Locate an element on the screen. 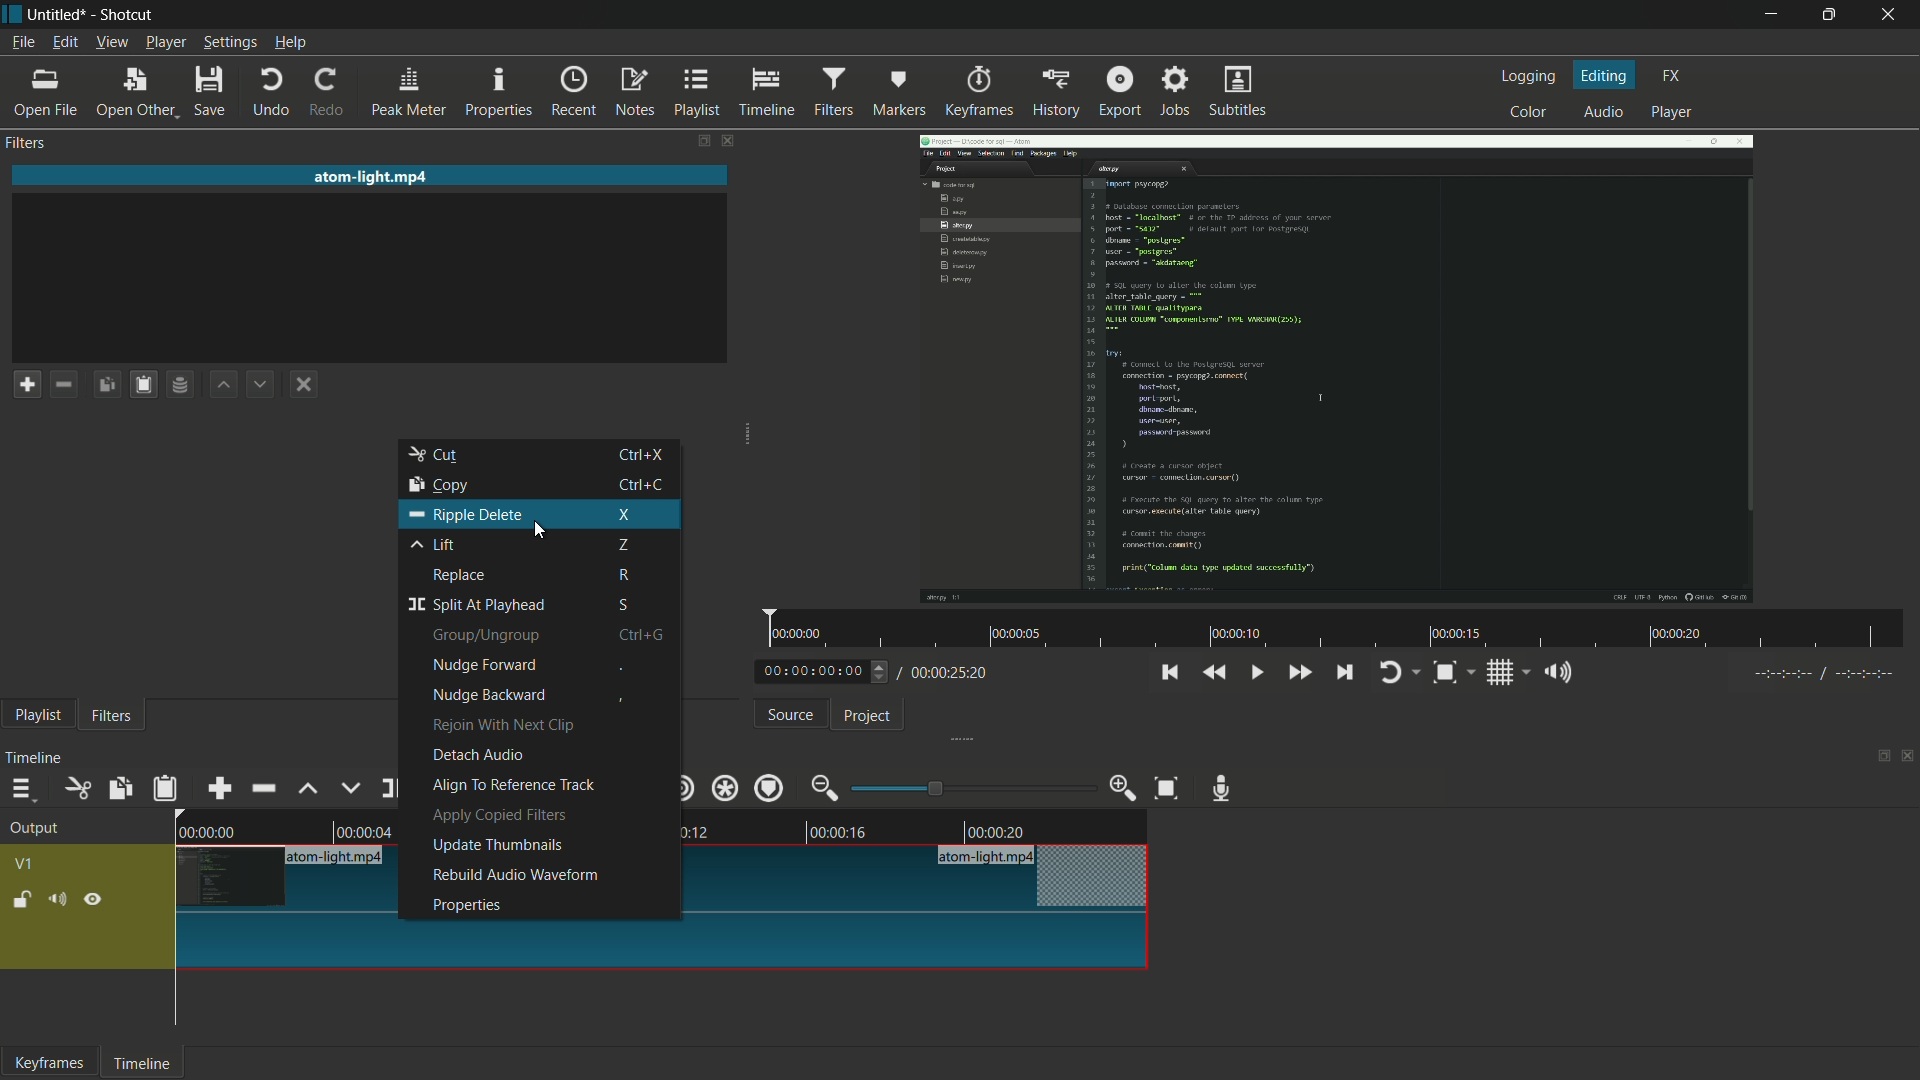 This screenshot has height=1080, width=1920. mute is located at coordinates (57, 900).